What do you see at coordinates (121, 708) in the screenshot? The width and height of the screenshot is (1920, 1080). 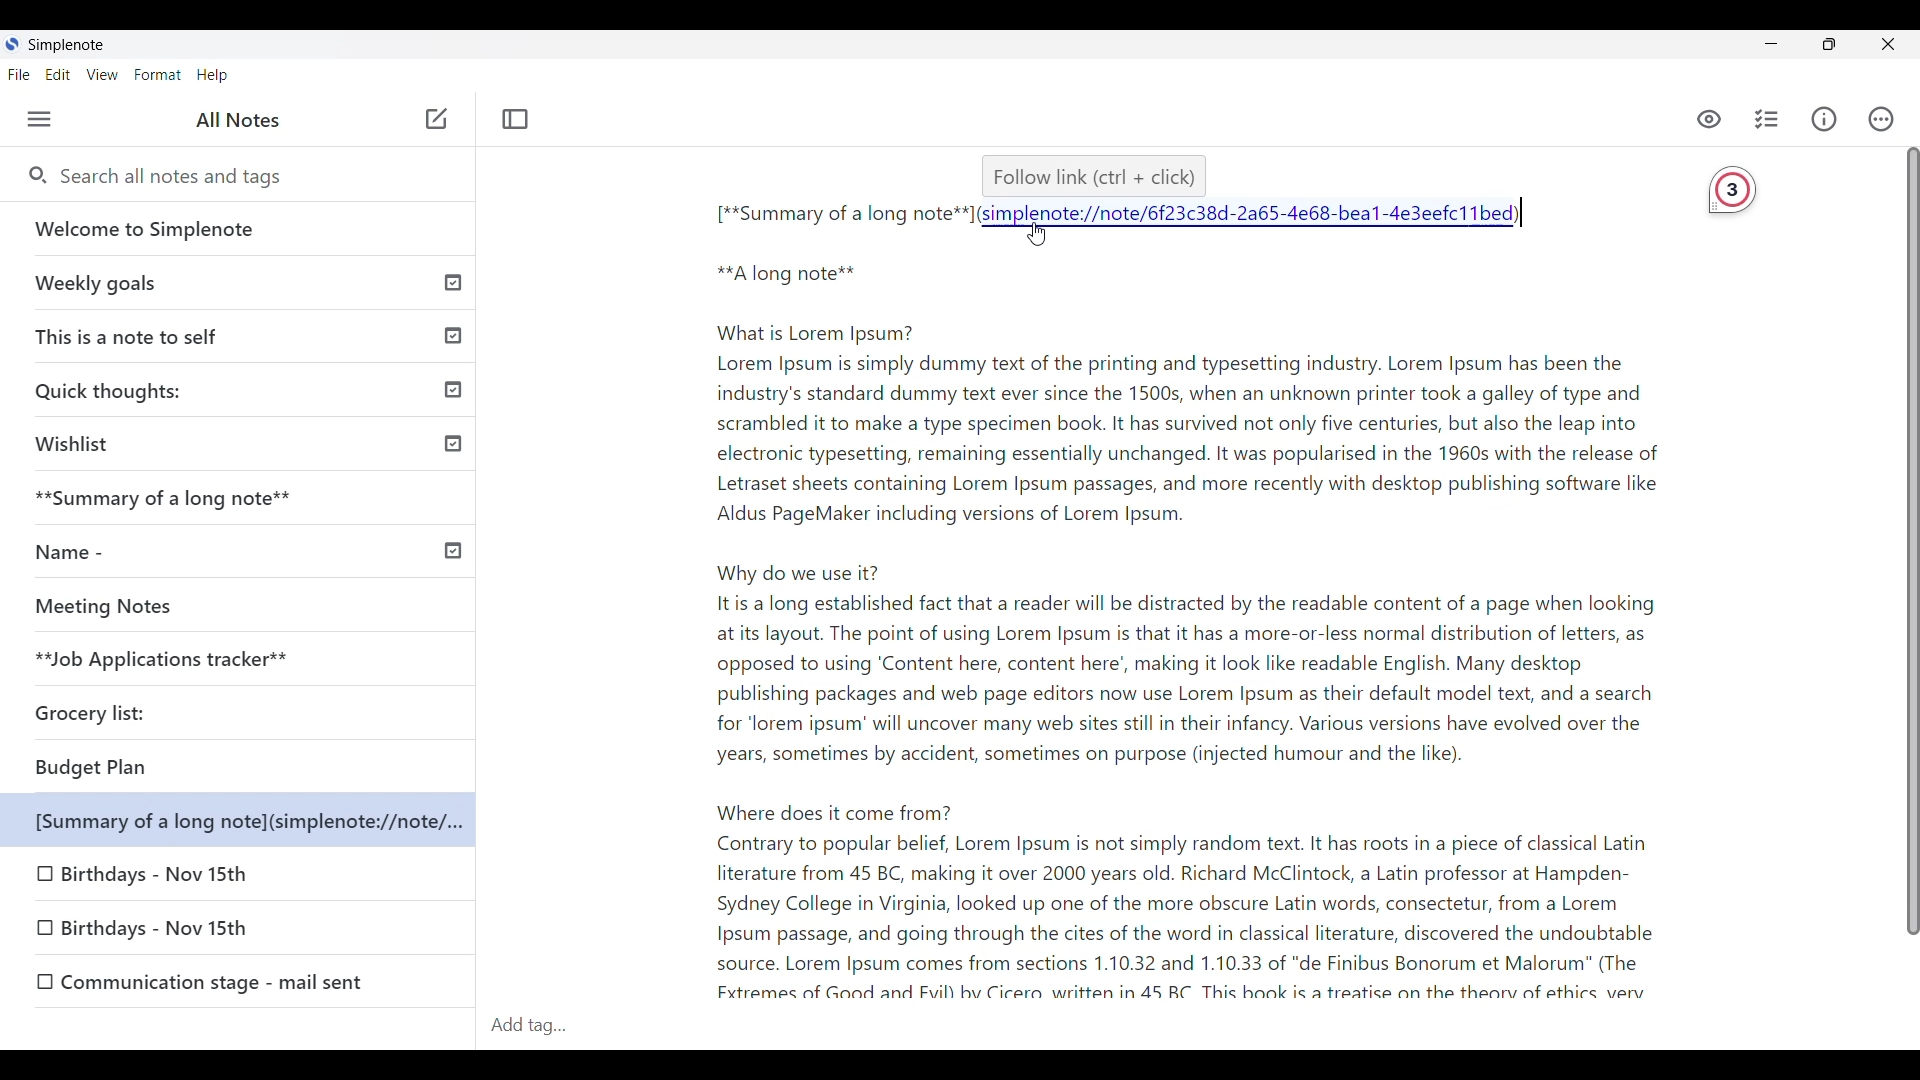 I see `Grocery list` at bounding box center [121, 708].